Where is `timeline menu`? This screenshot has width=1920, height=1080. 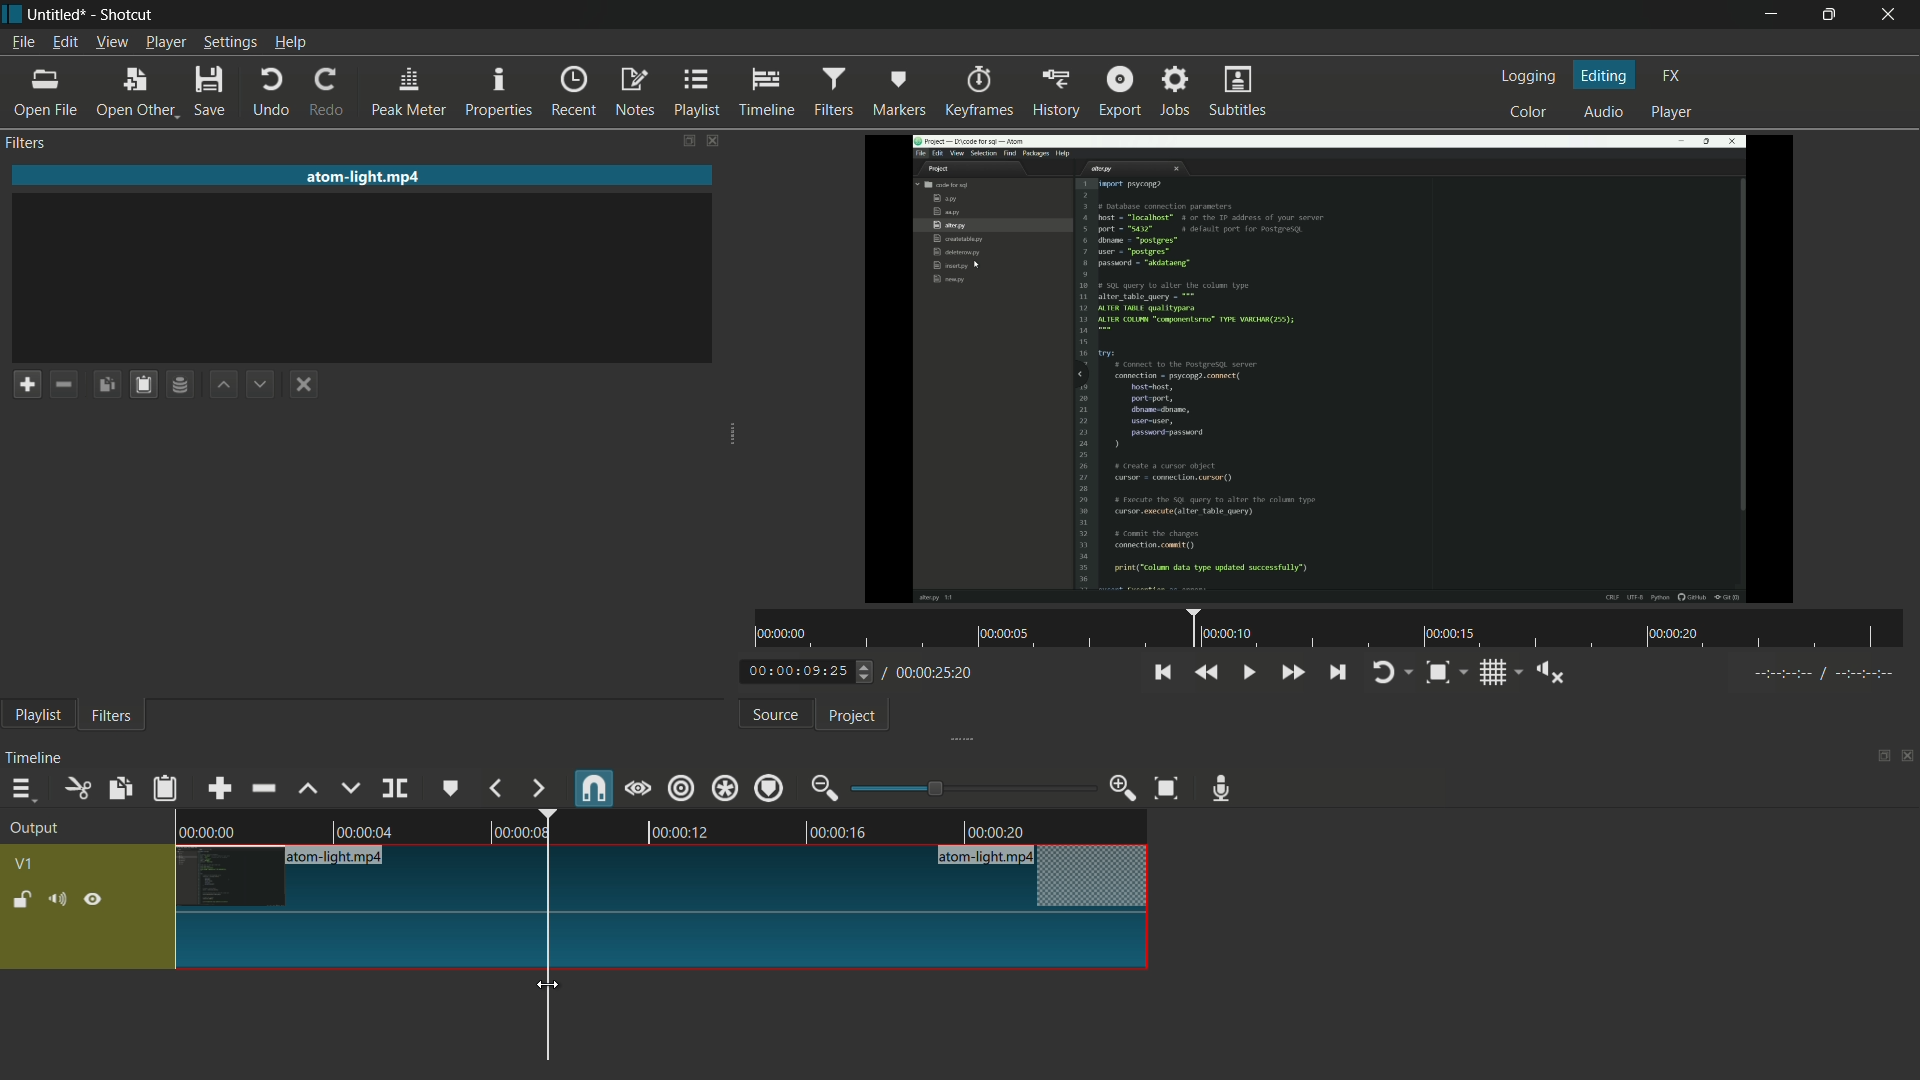 timeline menu is located at coordinates (21, 788).